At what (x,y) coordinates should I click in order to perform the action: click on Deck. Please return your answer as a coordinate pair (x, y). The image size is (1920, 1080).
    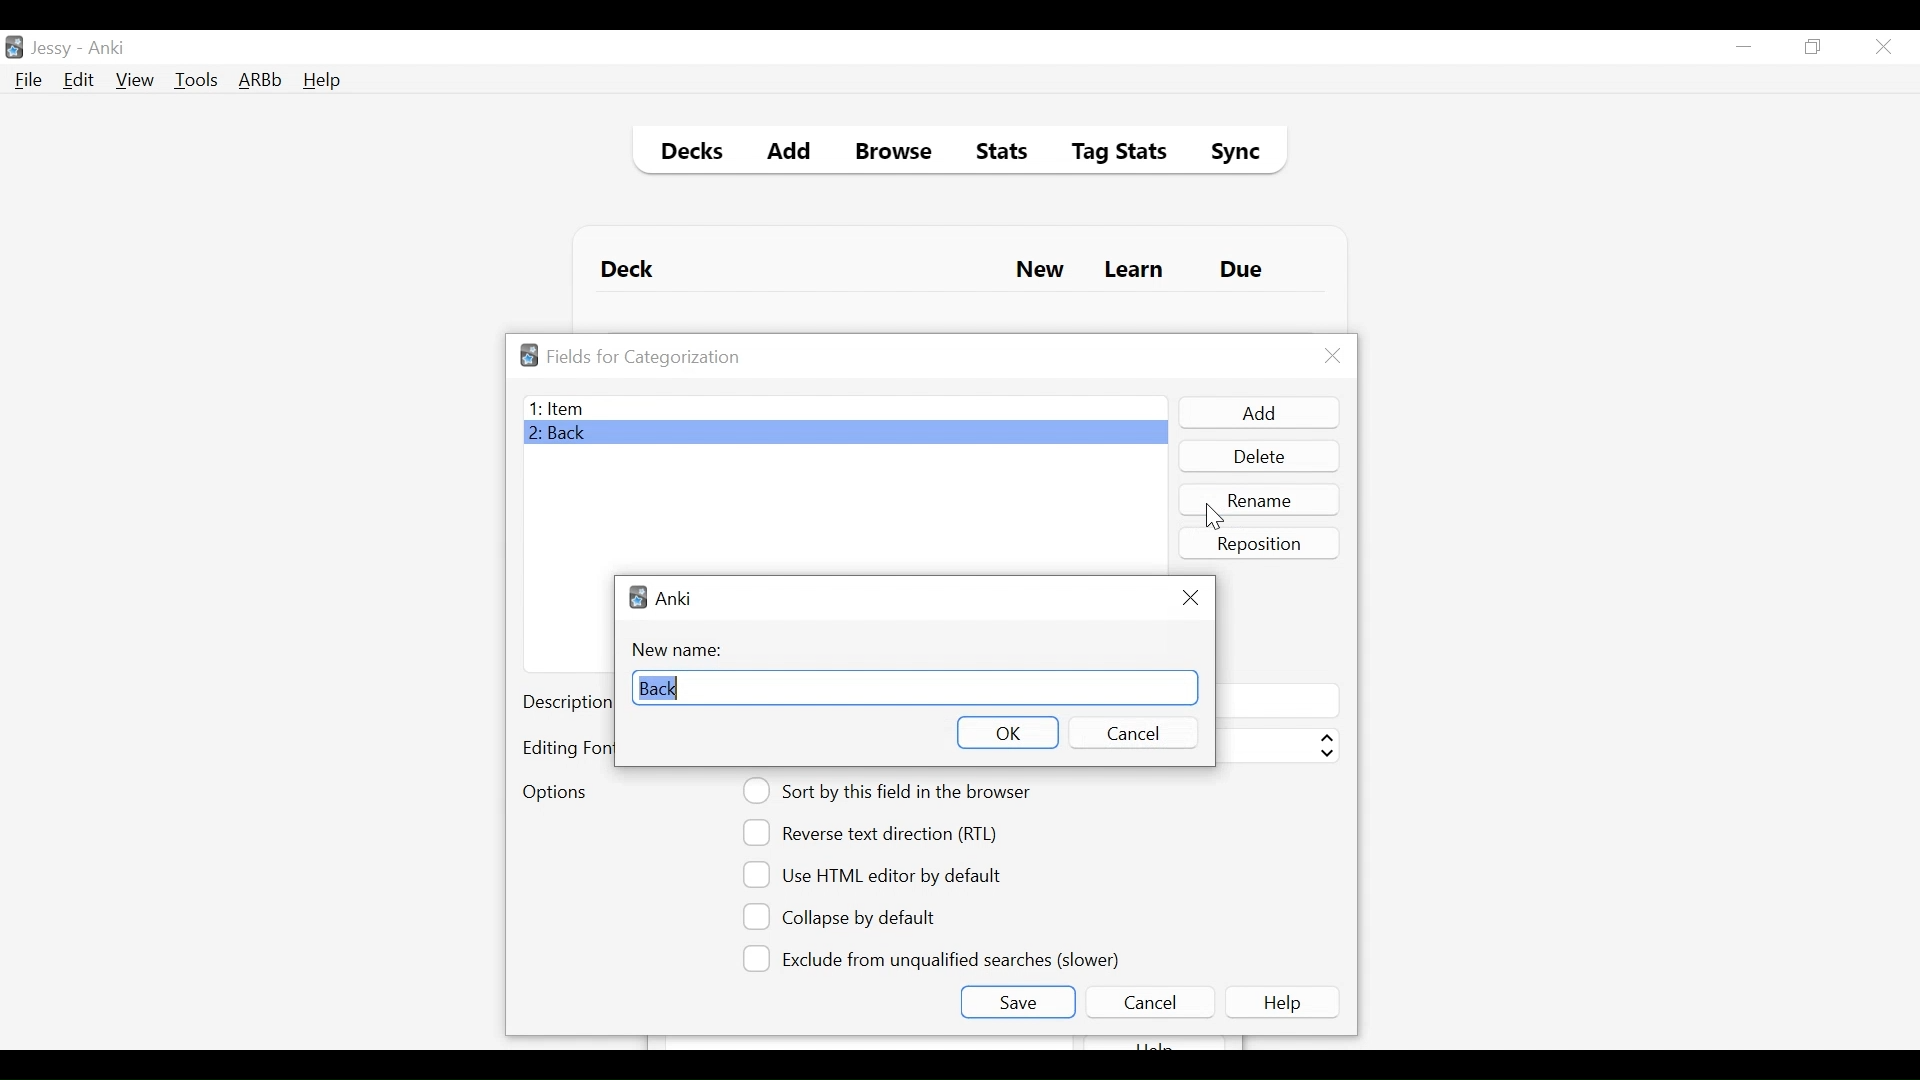
    Looking at the image, I should click on (632, 270).